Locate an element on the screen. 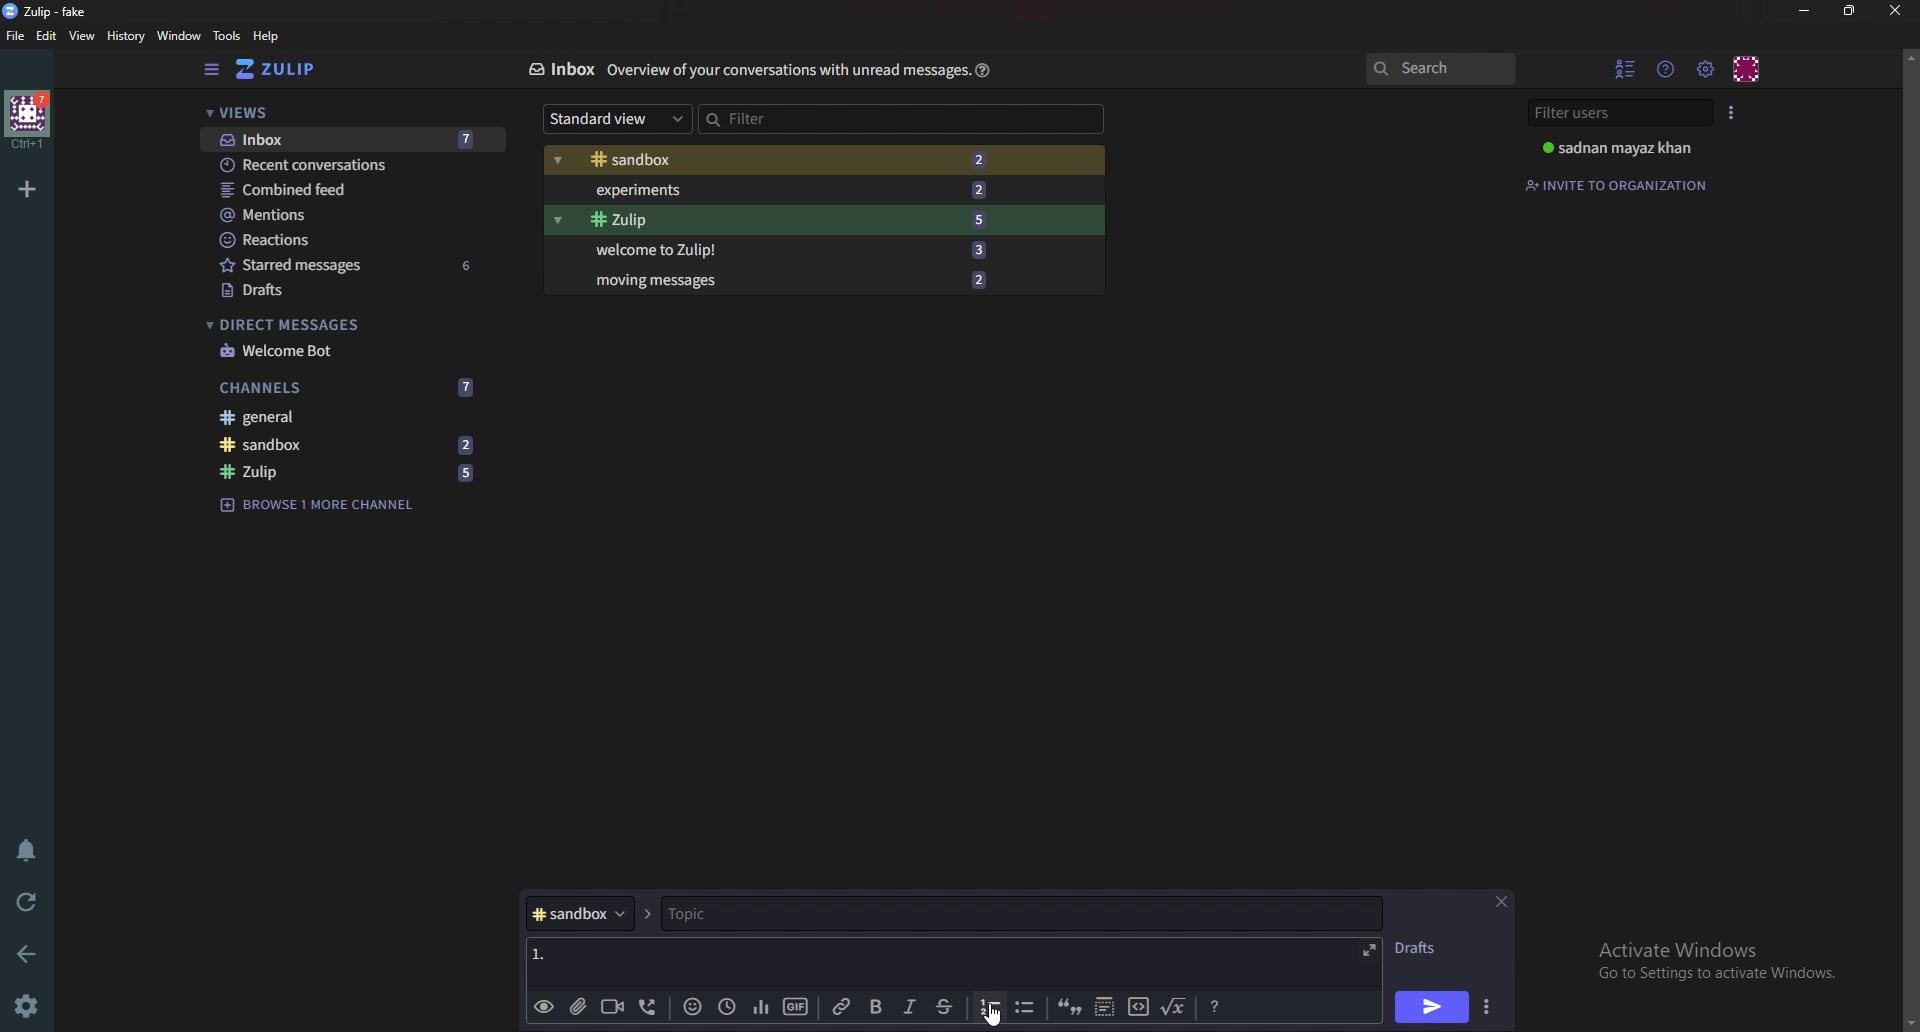 The width and height of the screenshot is (1920, 1032). User list style is located at coordinates (1733, 111).